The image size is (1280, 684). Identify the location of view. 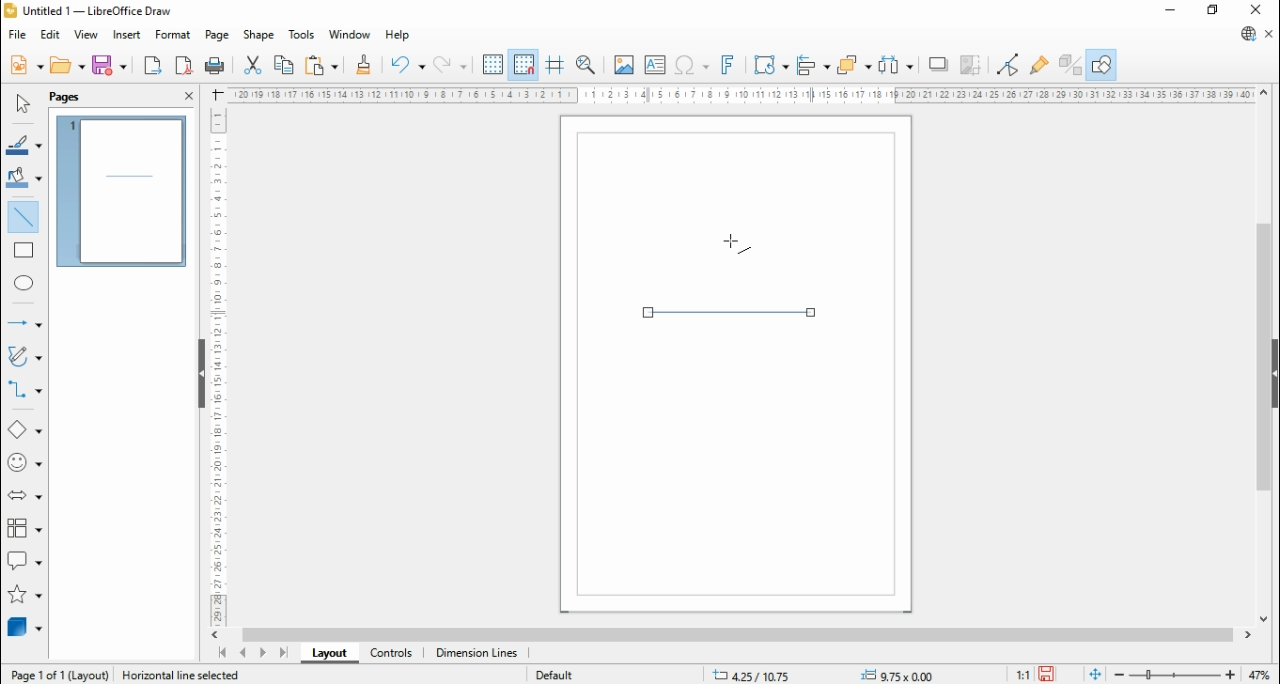
(86, 36).